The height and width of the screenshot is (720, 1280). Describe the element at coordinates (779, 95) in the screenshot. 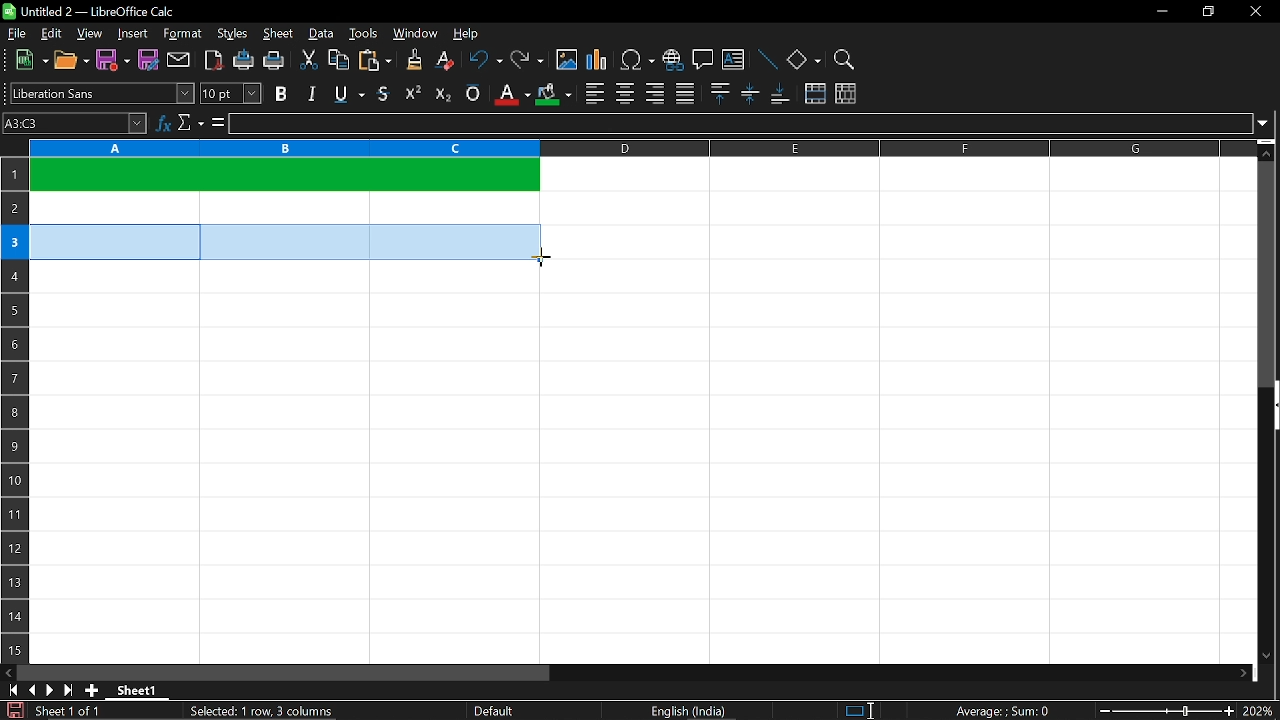

I see `align bottom` at that location.